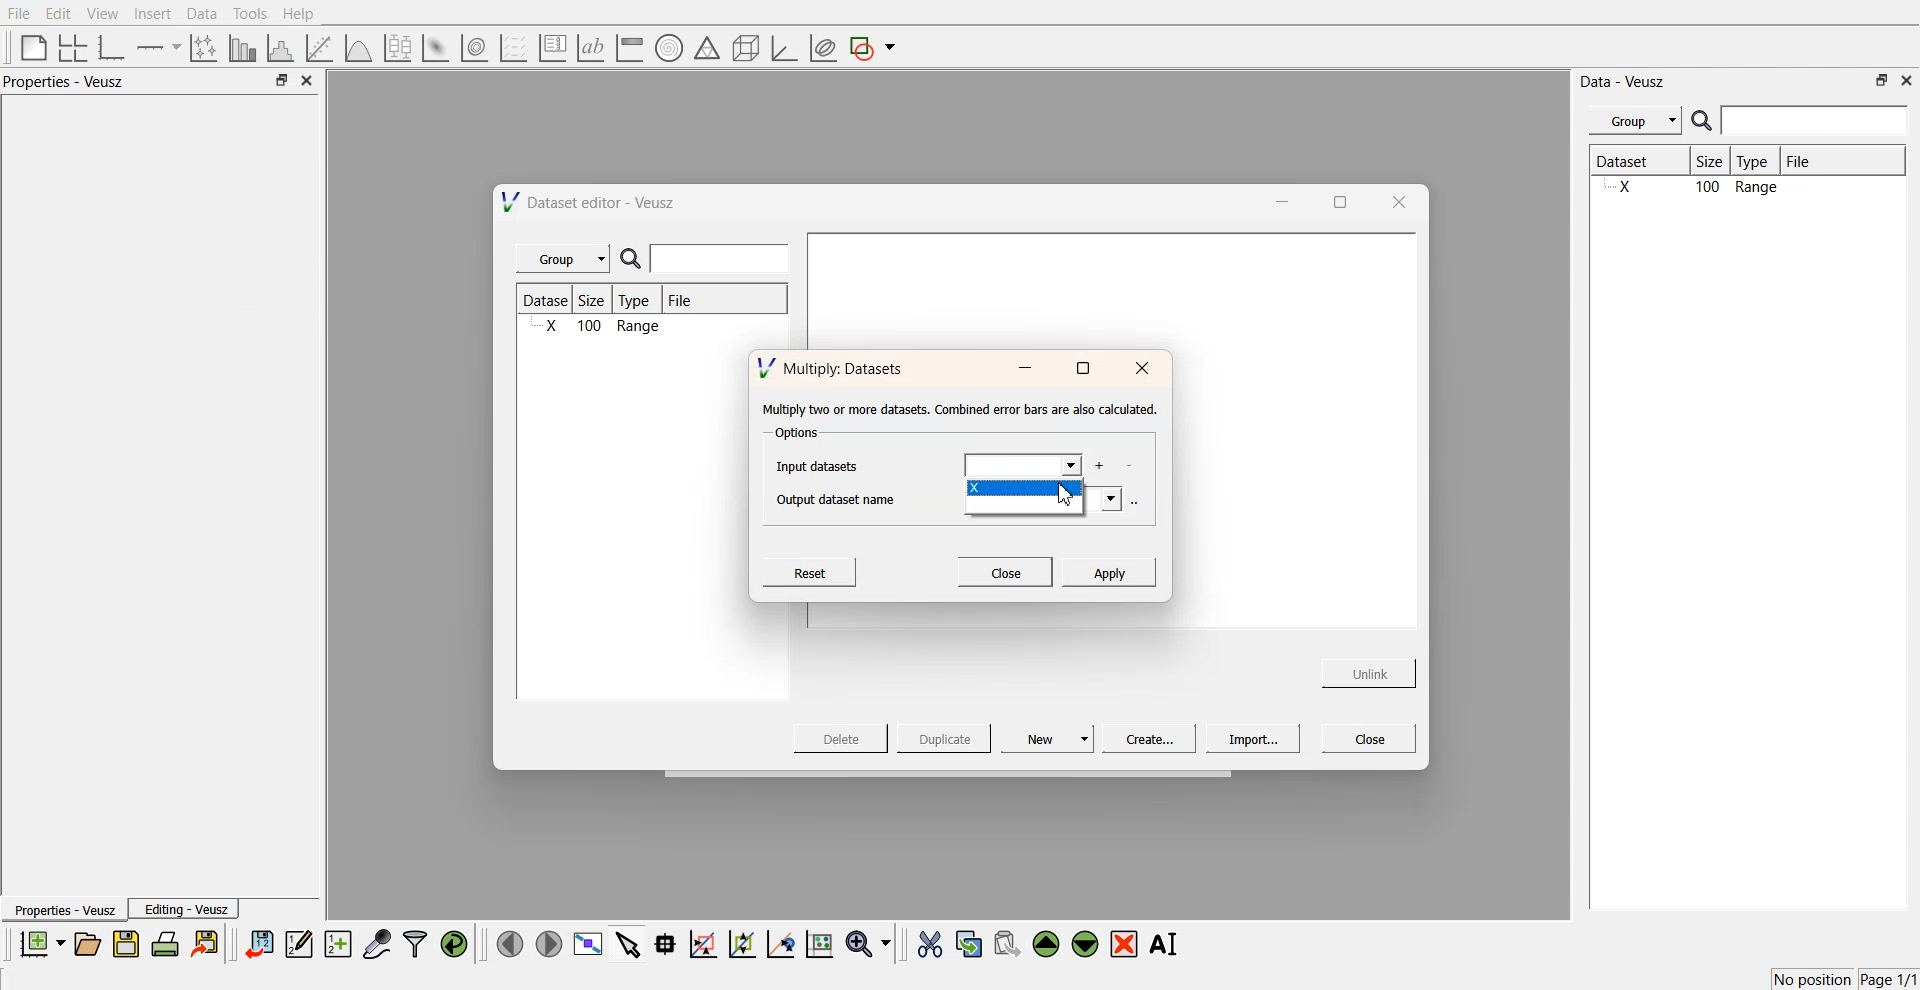 Image resolution: width=1920 pixels, height=990 pixels. What do you see at coordinates (515, 48) in the screenshot?
I see `plot a vector set` at bounding box center [515, 48].